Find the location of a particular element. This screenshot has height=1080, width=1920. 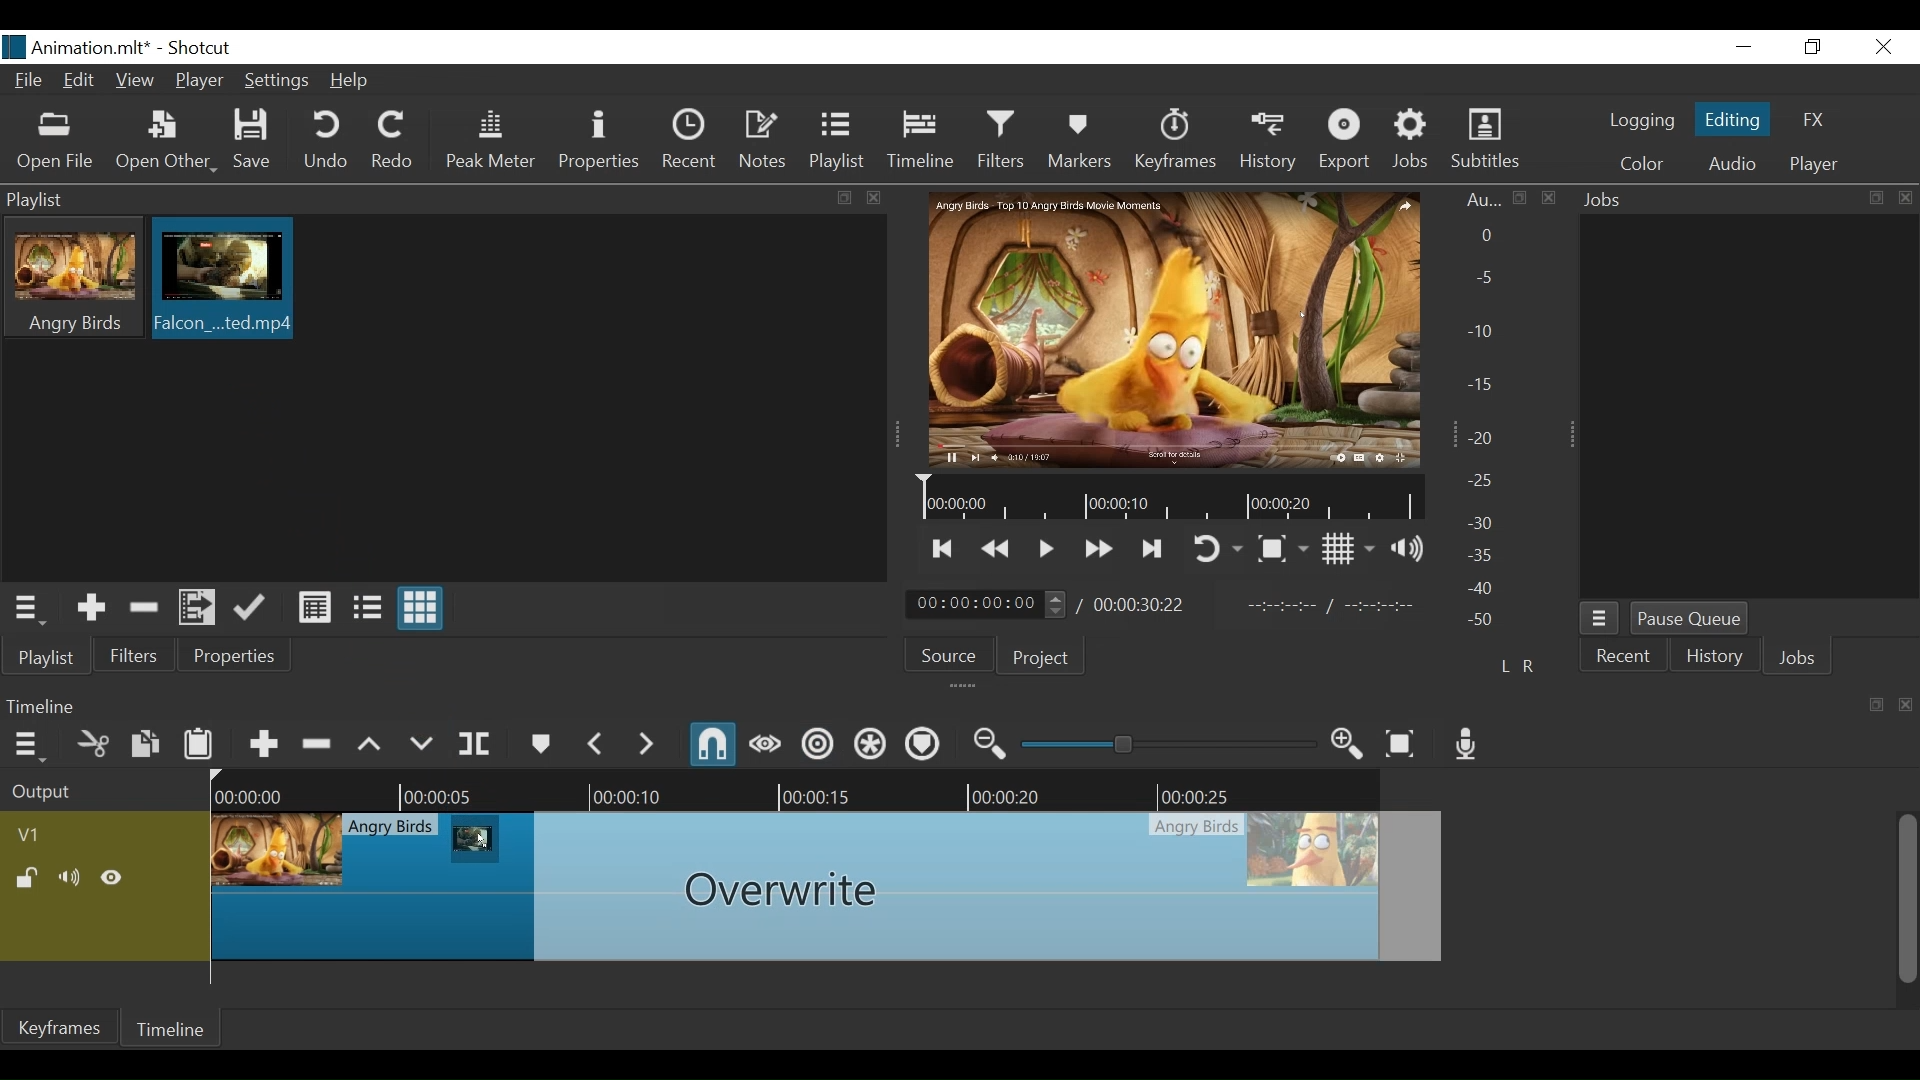

Jobs Panel is located at coordinates (1748, 201).